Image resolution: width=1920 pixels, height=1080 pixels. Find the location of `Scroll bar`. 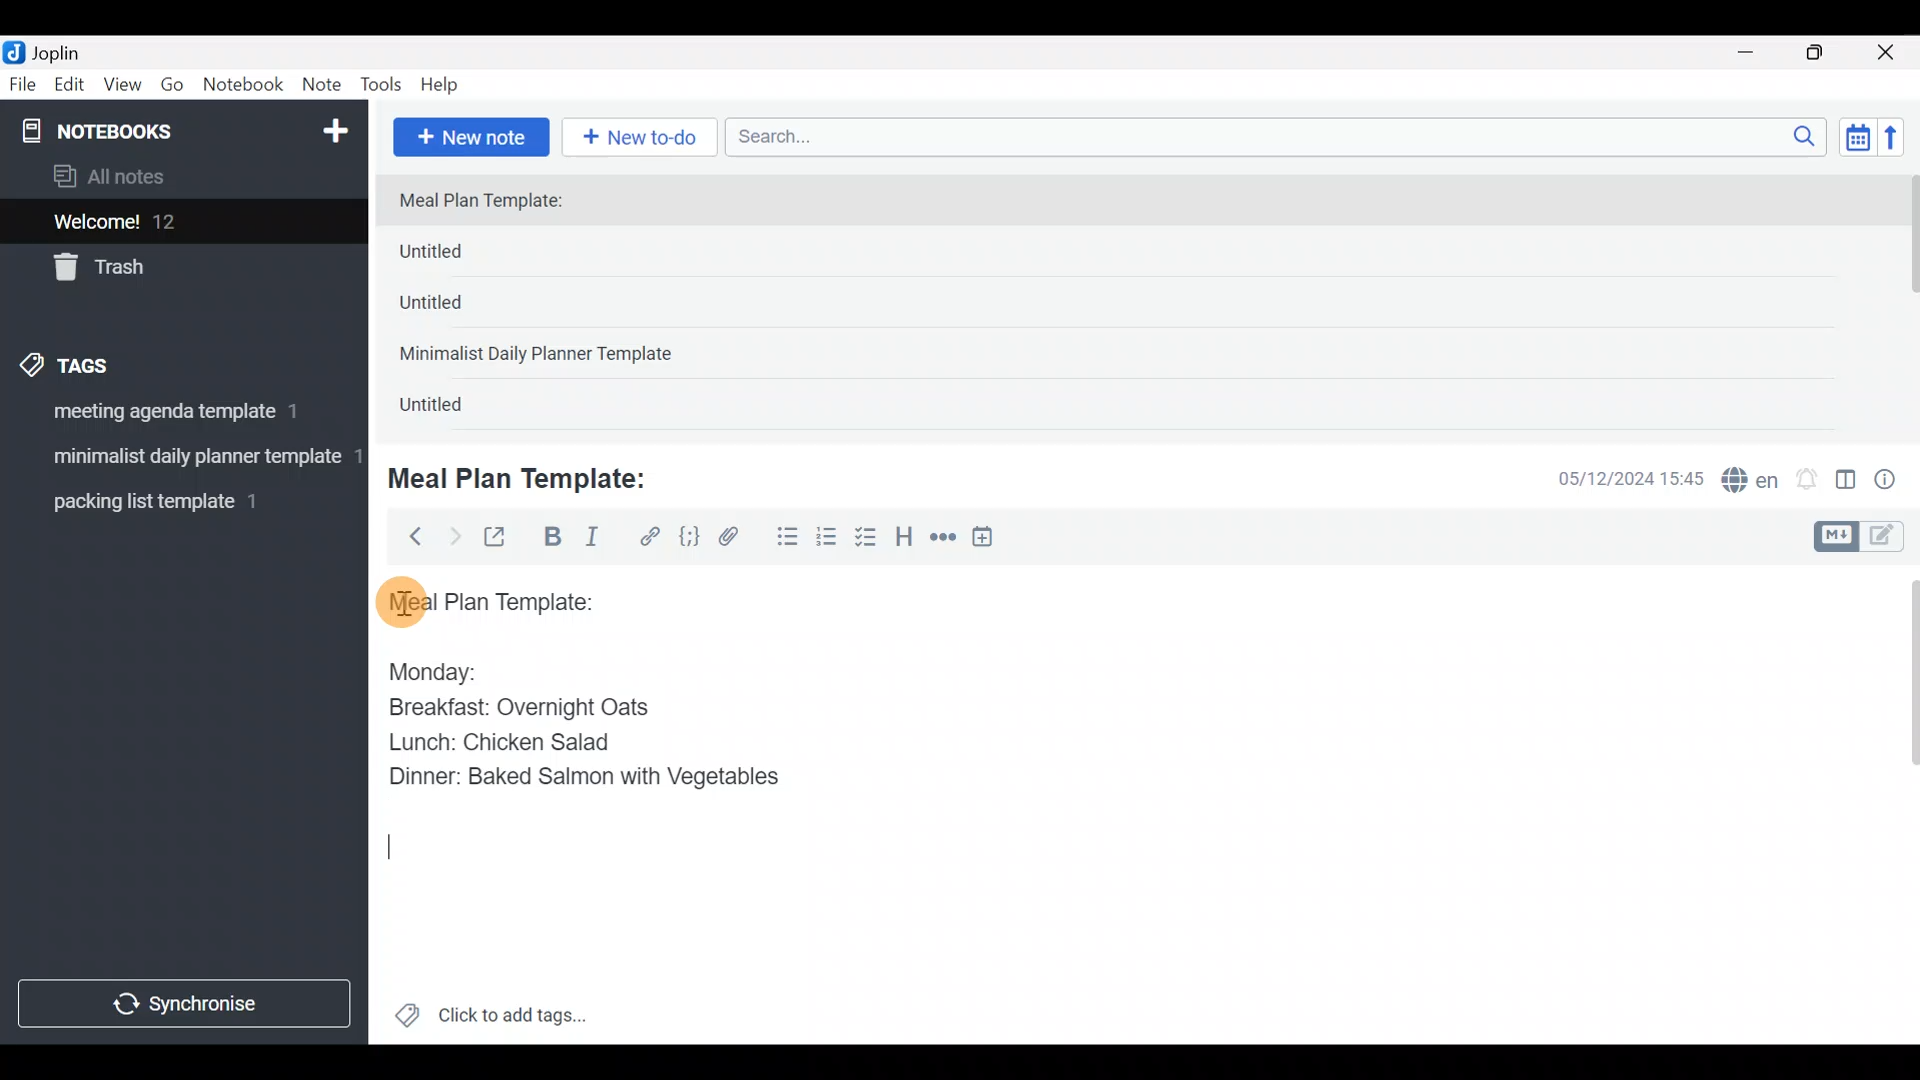

Scroll bar is located at coordinates (1899, 804).